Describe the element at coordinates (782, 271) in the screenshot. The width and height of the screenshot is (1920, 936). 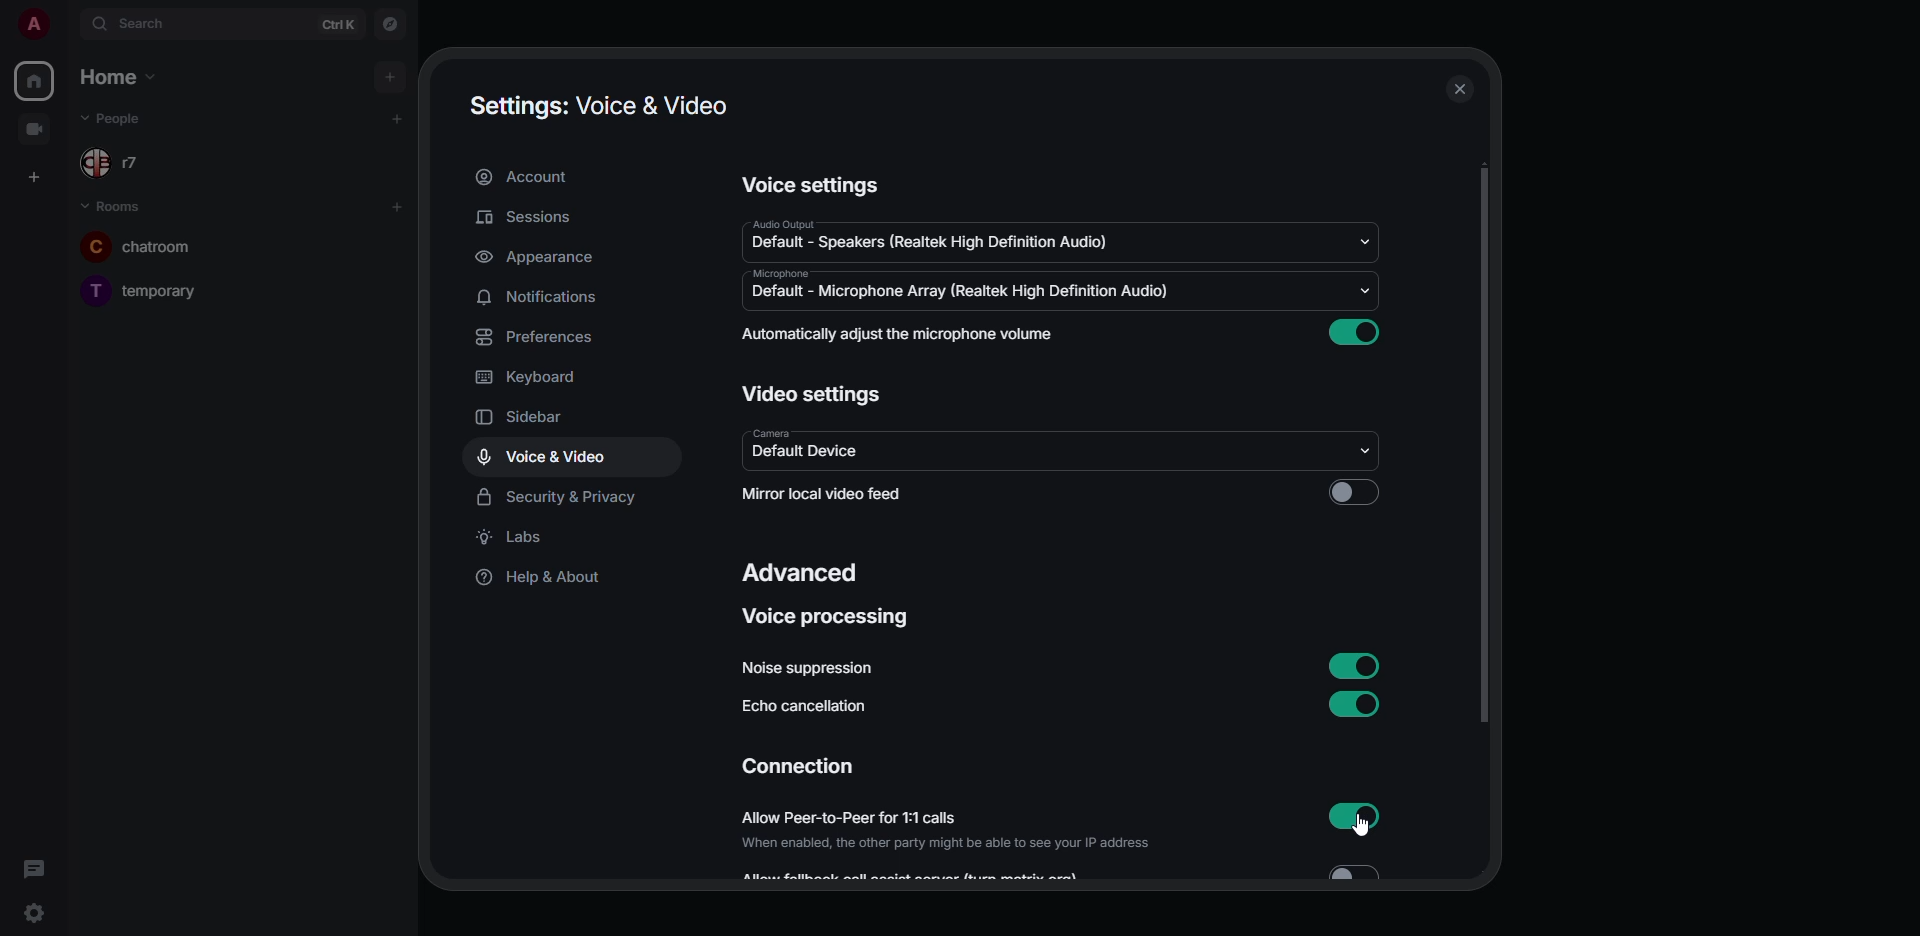
I see `microphone` at that location.